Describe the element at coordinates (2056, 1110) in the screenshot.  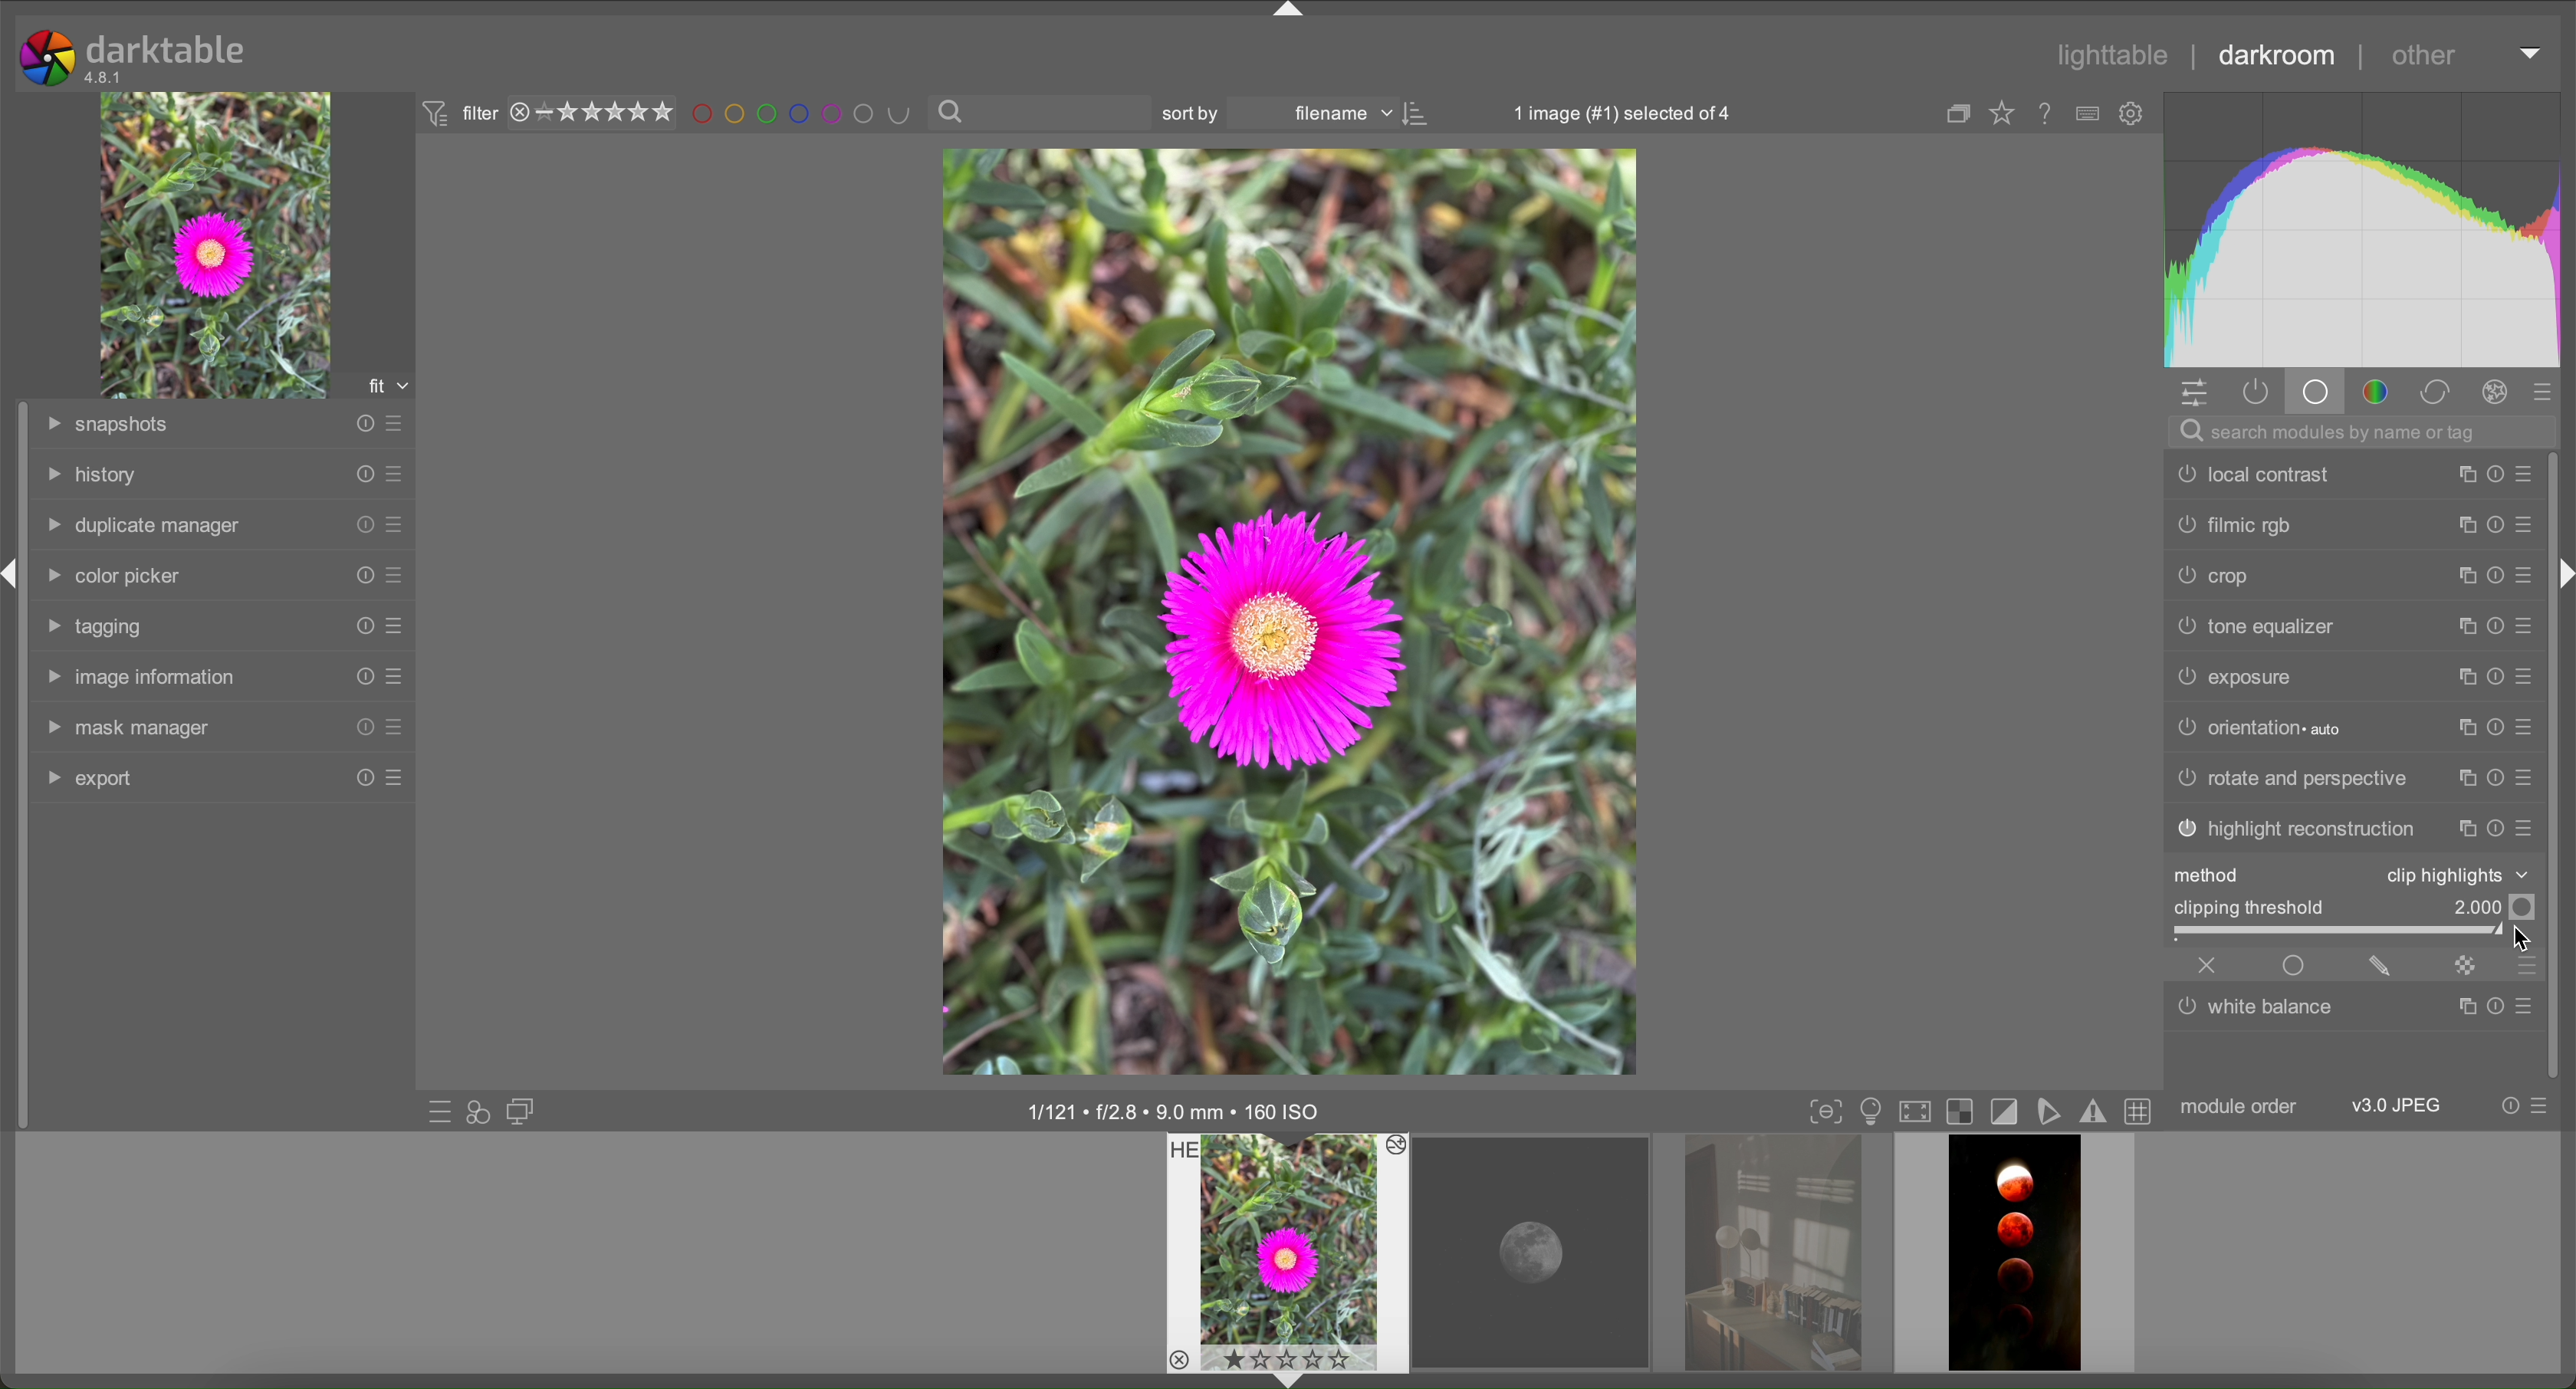
I see `softproofing` at that location.